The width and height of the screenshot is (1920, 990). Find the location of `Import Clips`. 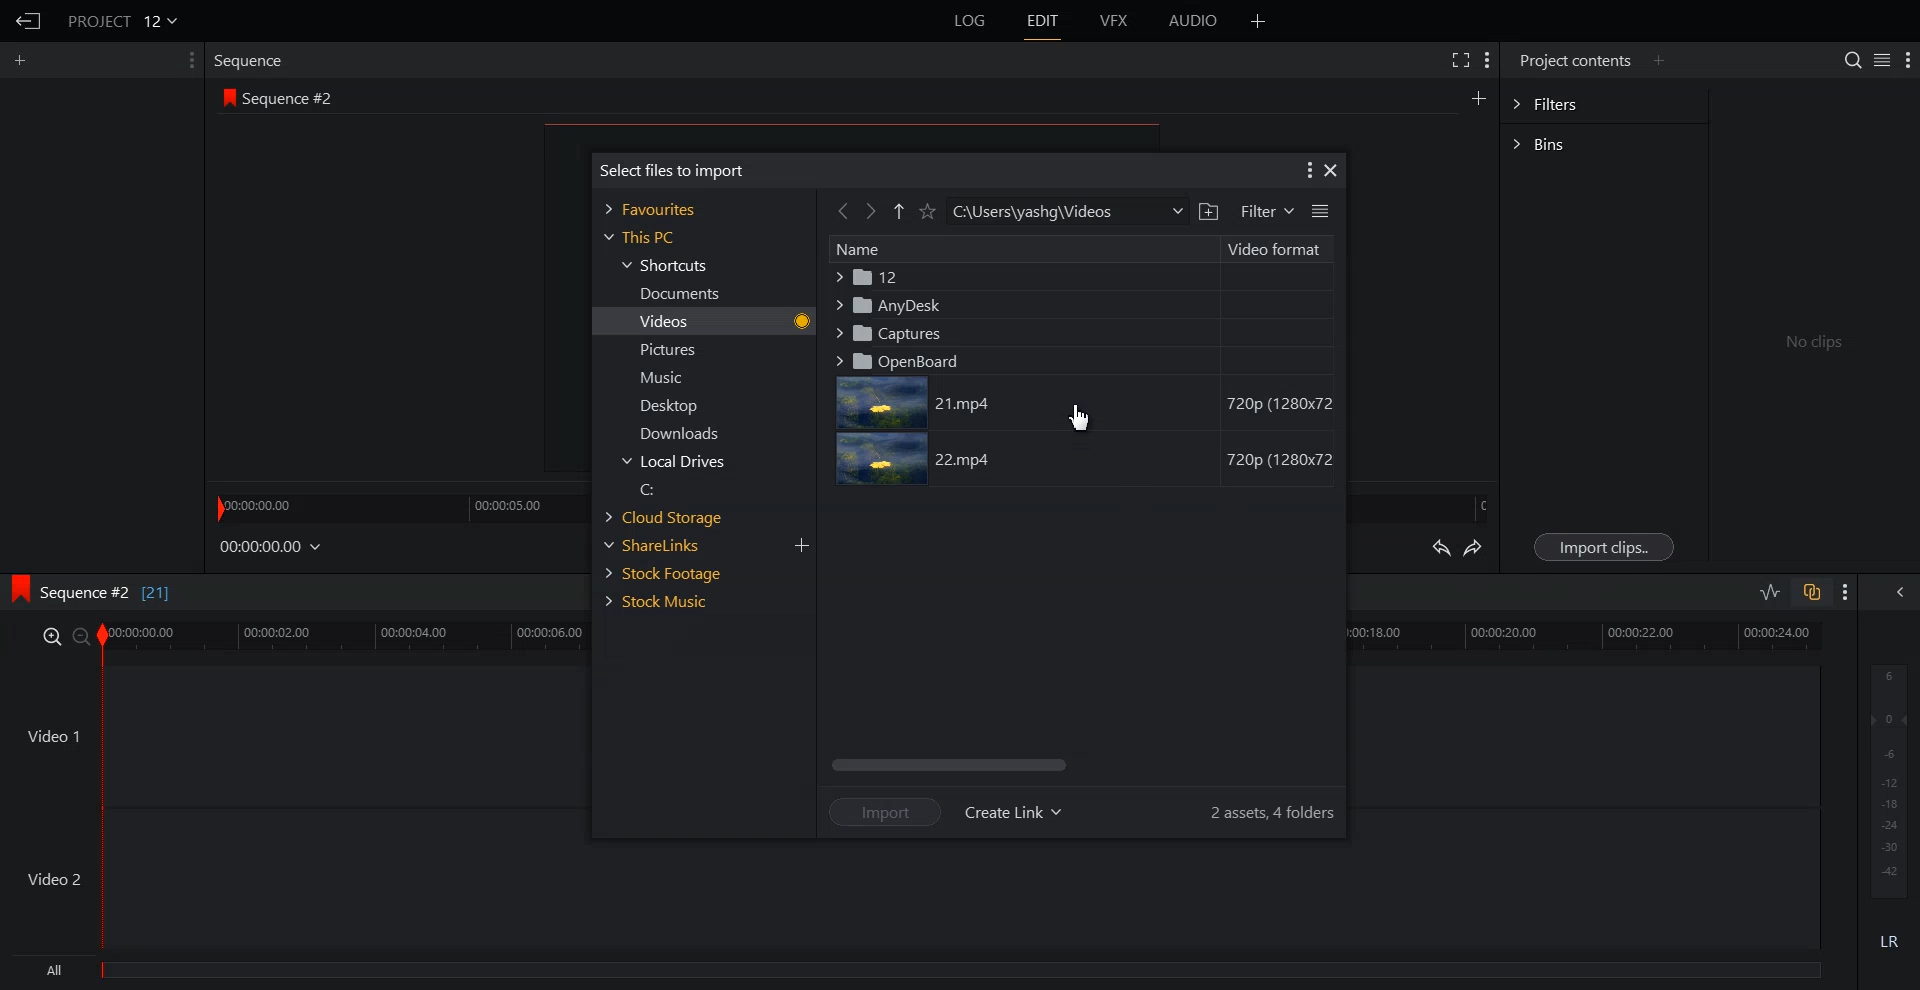

Import Clips is located at coordinates (1604, 546).